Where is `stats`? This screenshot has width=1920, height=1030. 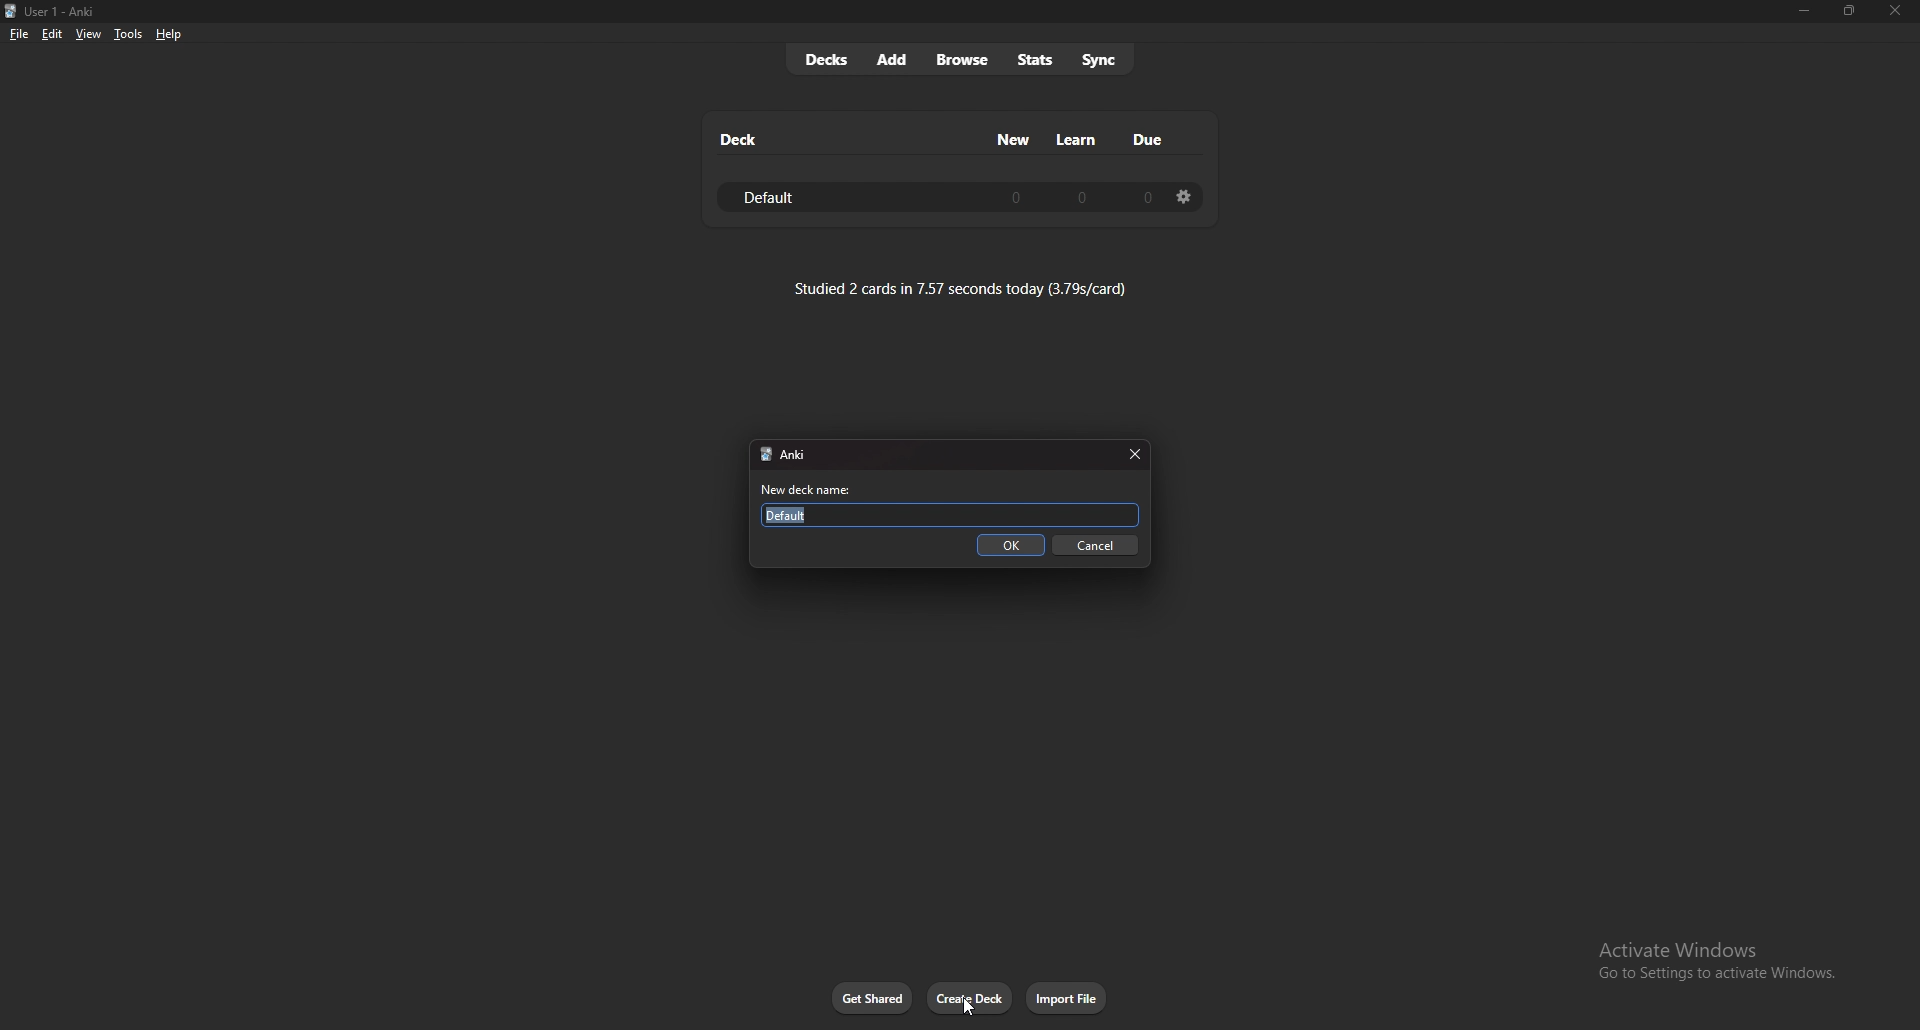 stats is located at coordinates (1035, 60).